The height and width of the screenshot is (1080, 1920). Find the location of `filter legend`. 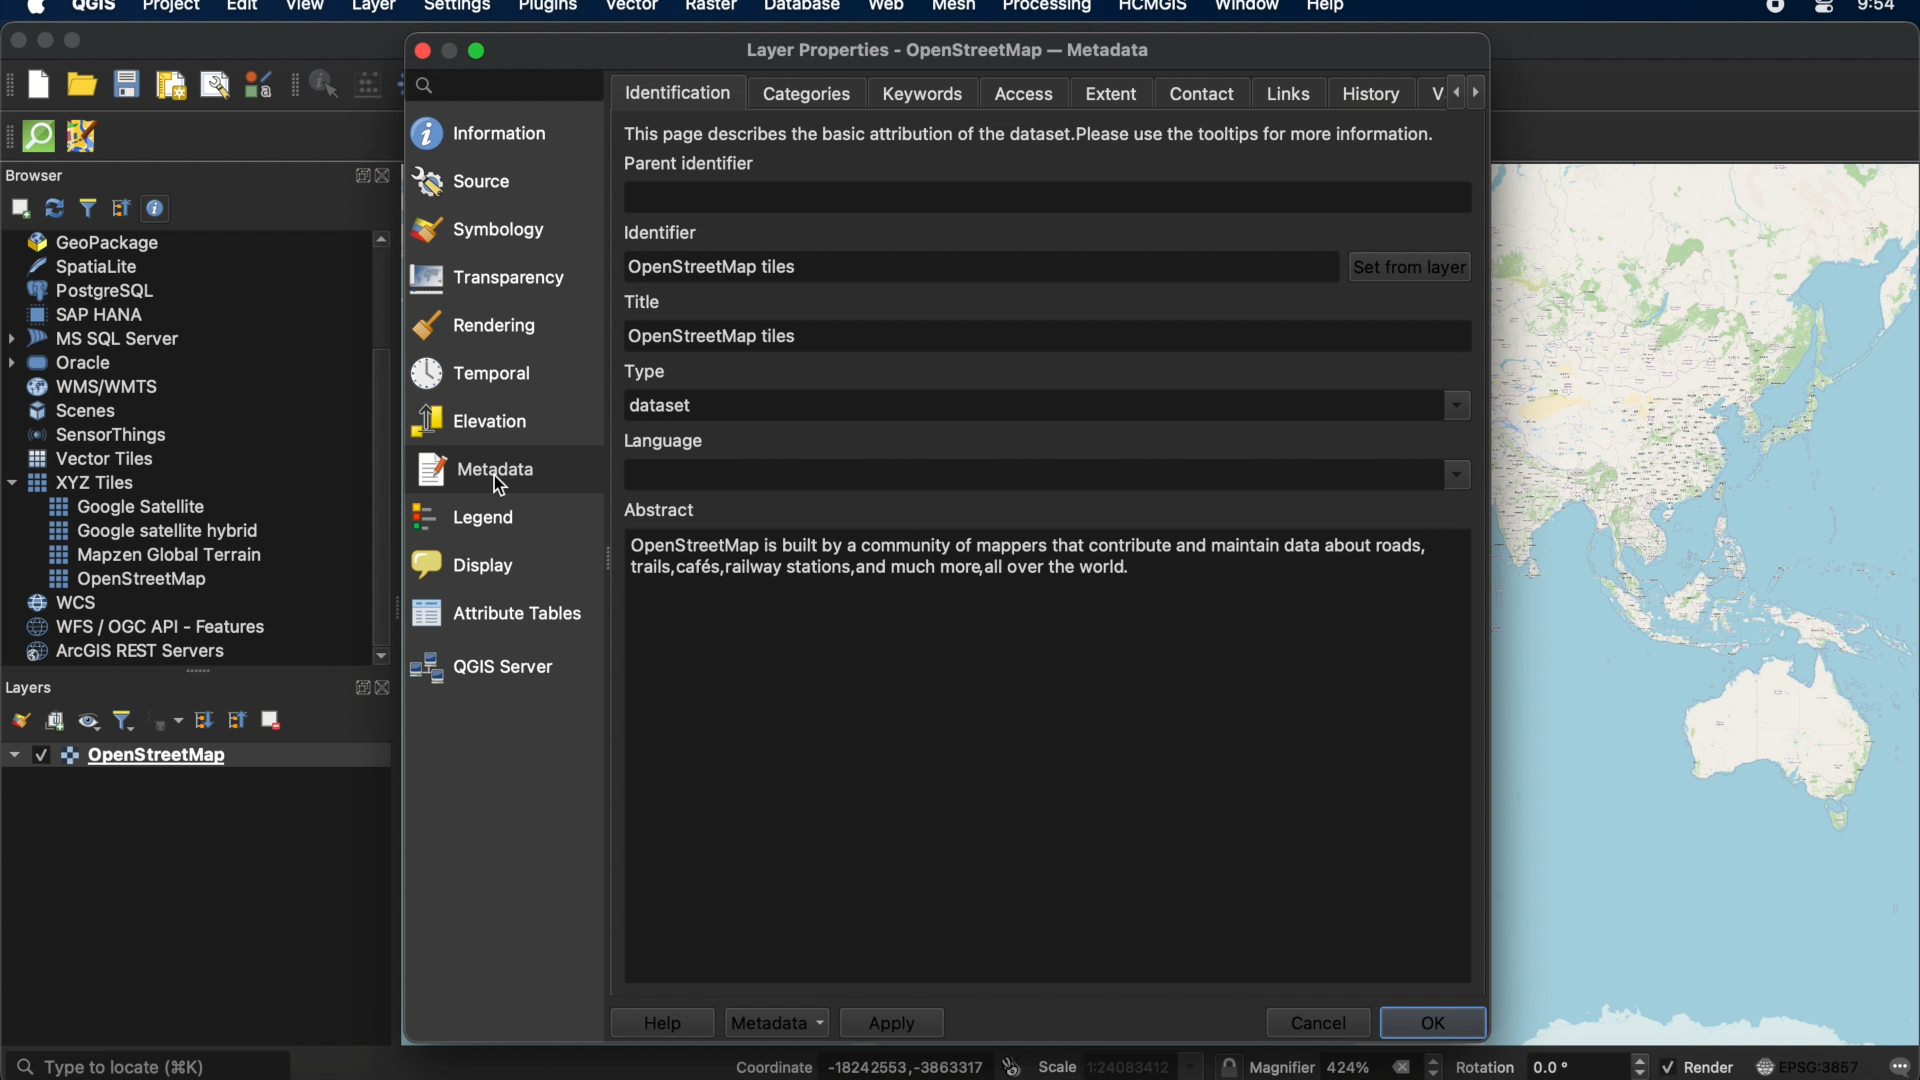

filter legend is located at coordinates (123, 721).